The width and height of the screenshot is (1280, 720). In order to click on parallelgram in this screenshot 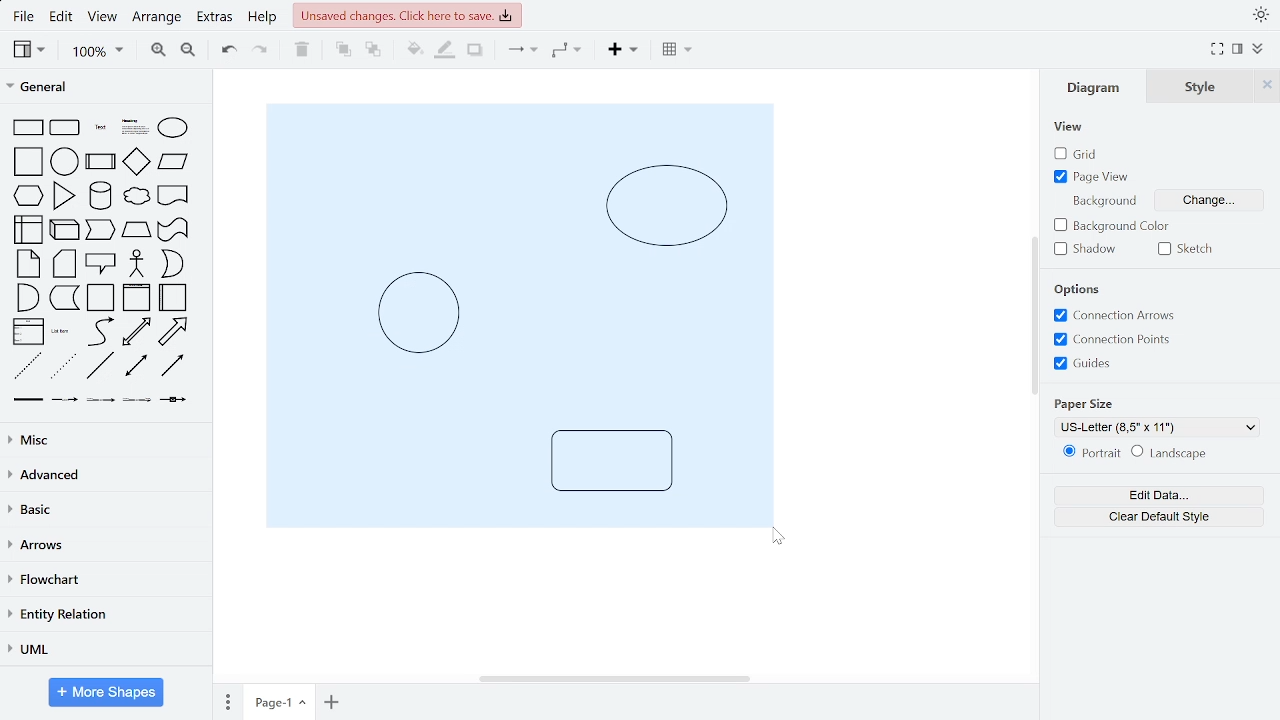, I will do `click(174, 162)`.